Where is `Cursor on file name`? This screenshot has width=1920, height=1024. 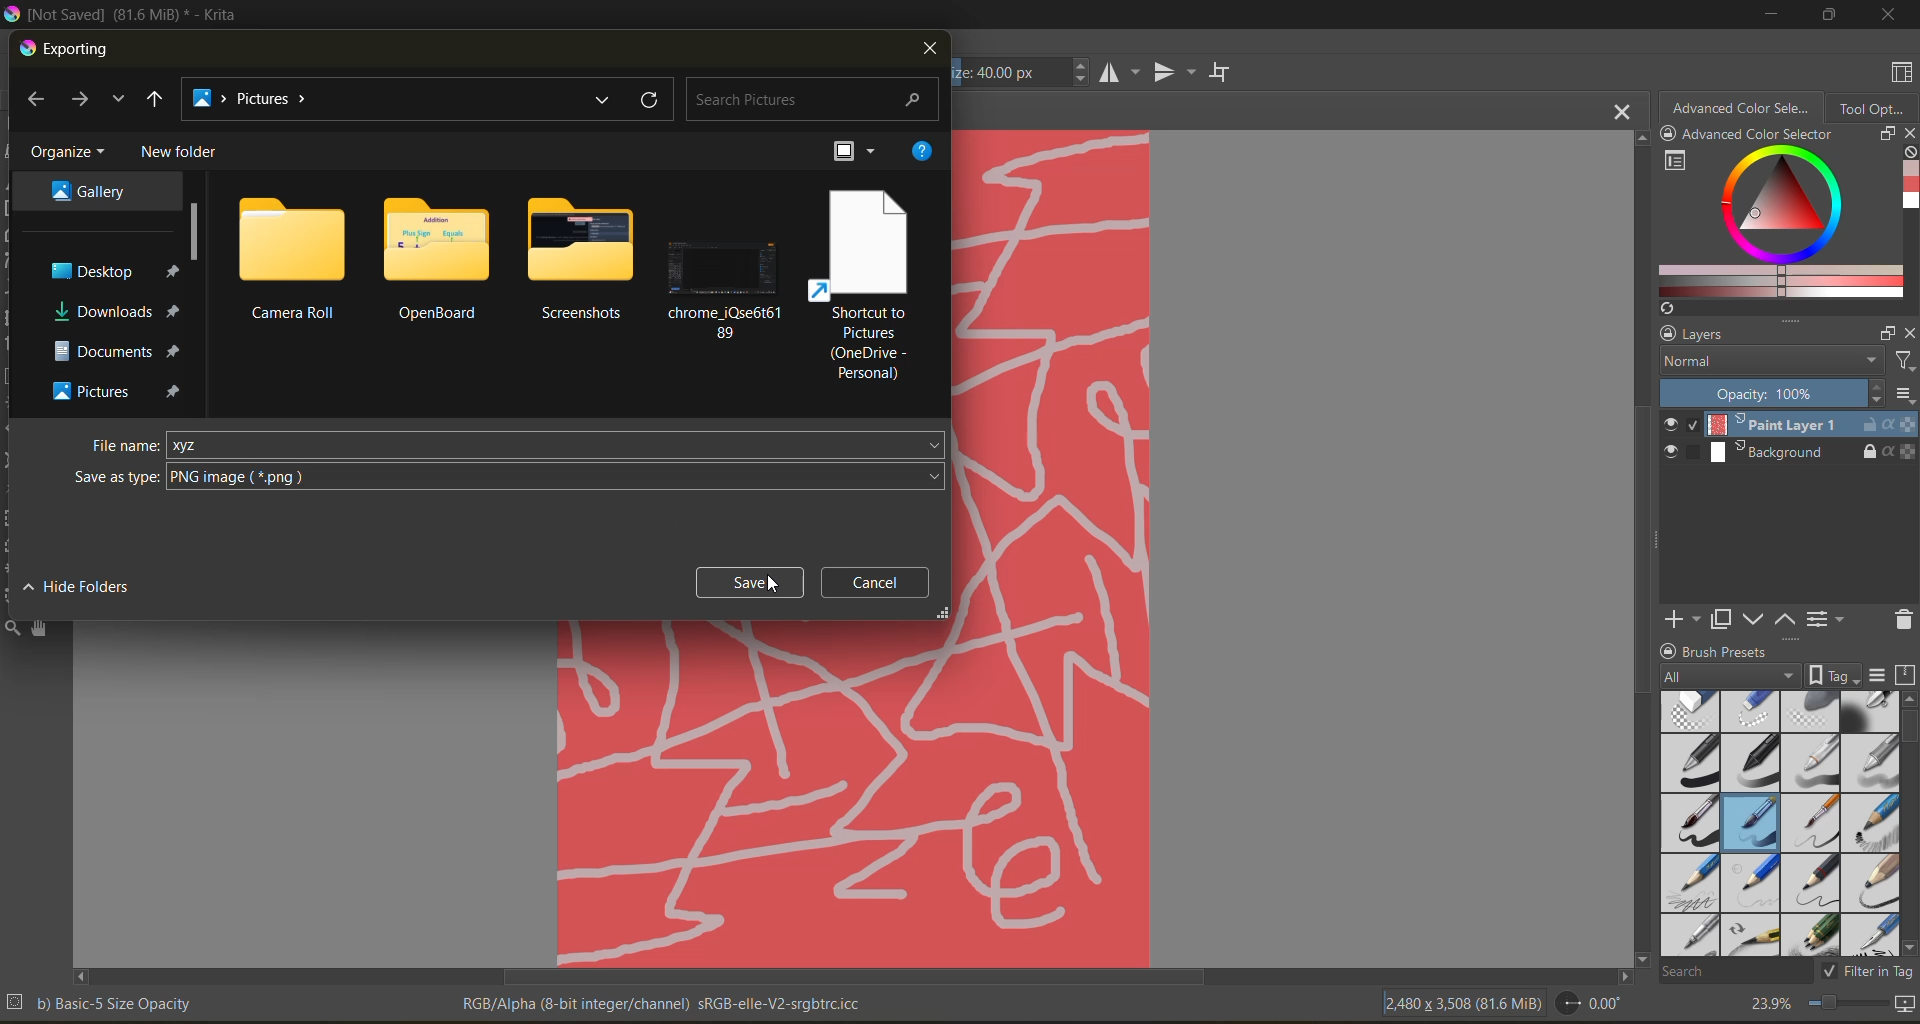 Cursor on file name is located at coordinates (557, 445).